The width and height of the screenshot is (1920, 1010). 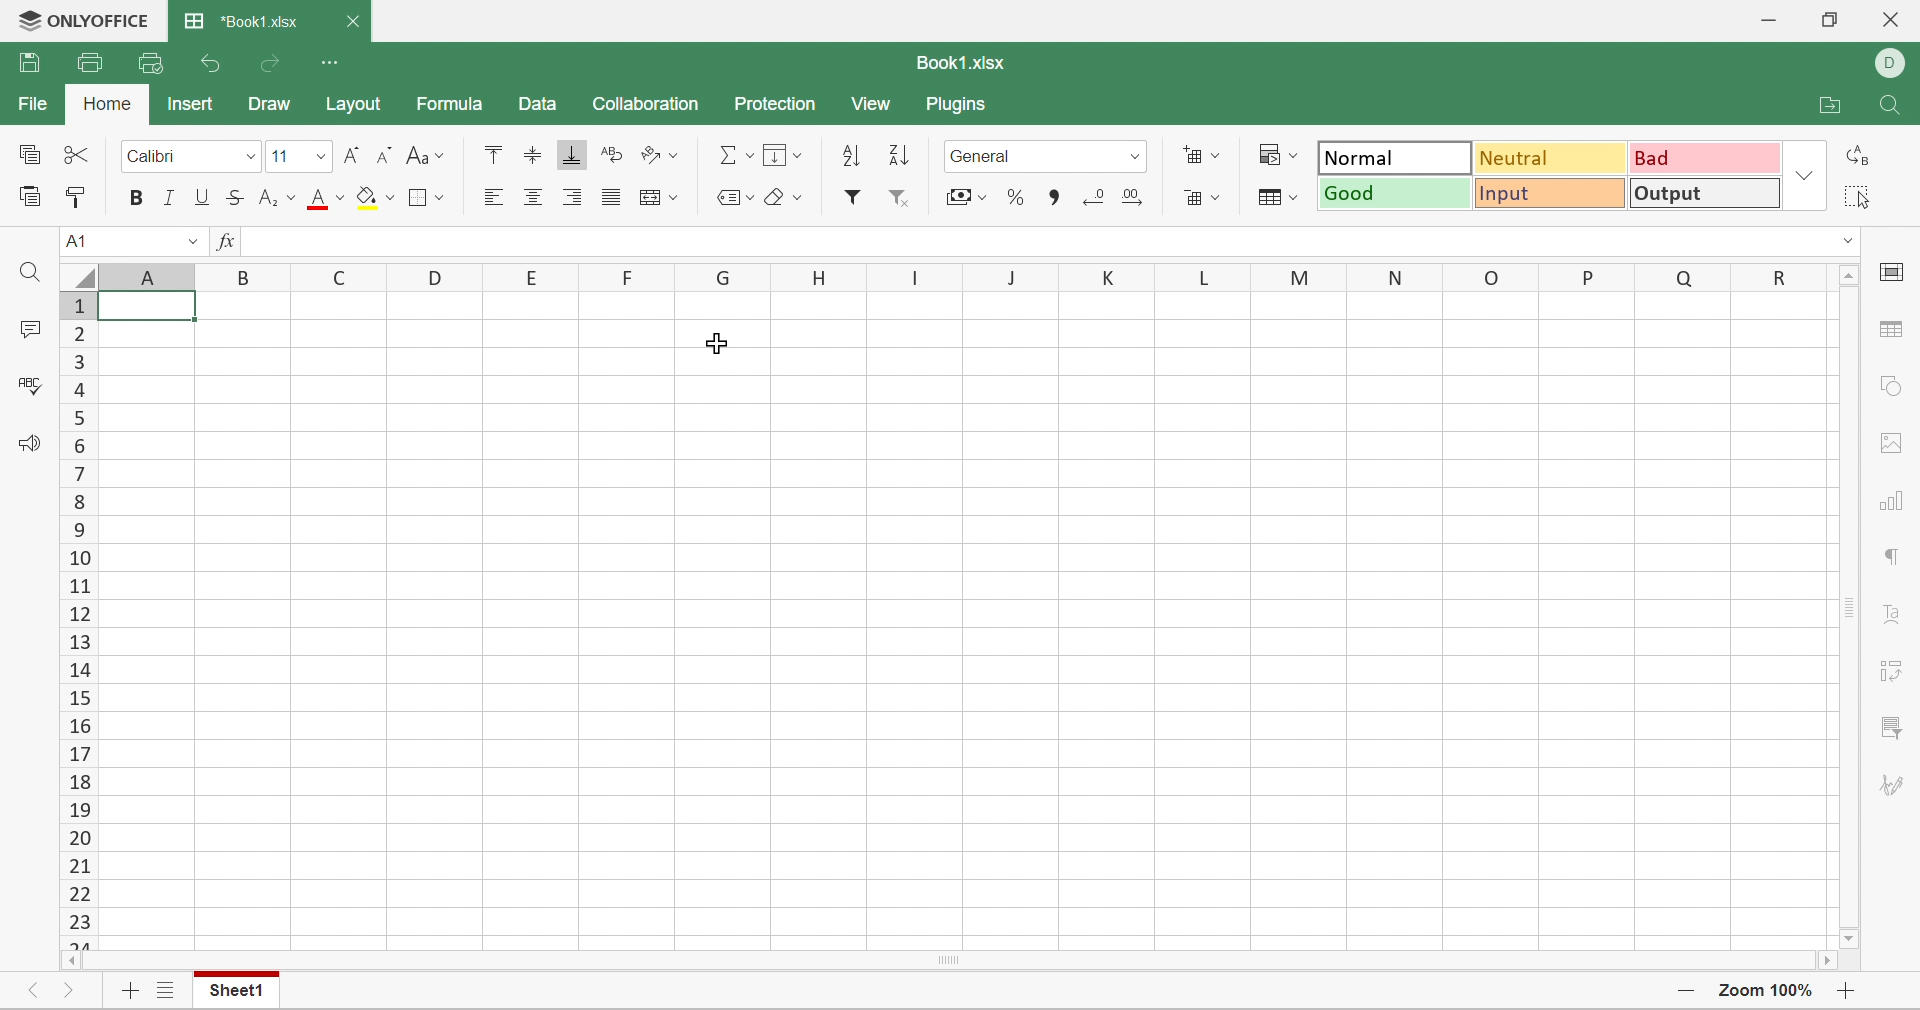 I want to click on Comments, so click(x=25, y=328).